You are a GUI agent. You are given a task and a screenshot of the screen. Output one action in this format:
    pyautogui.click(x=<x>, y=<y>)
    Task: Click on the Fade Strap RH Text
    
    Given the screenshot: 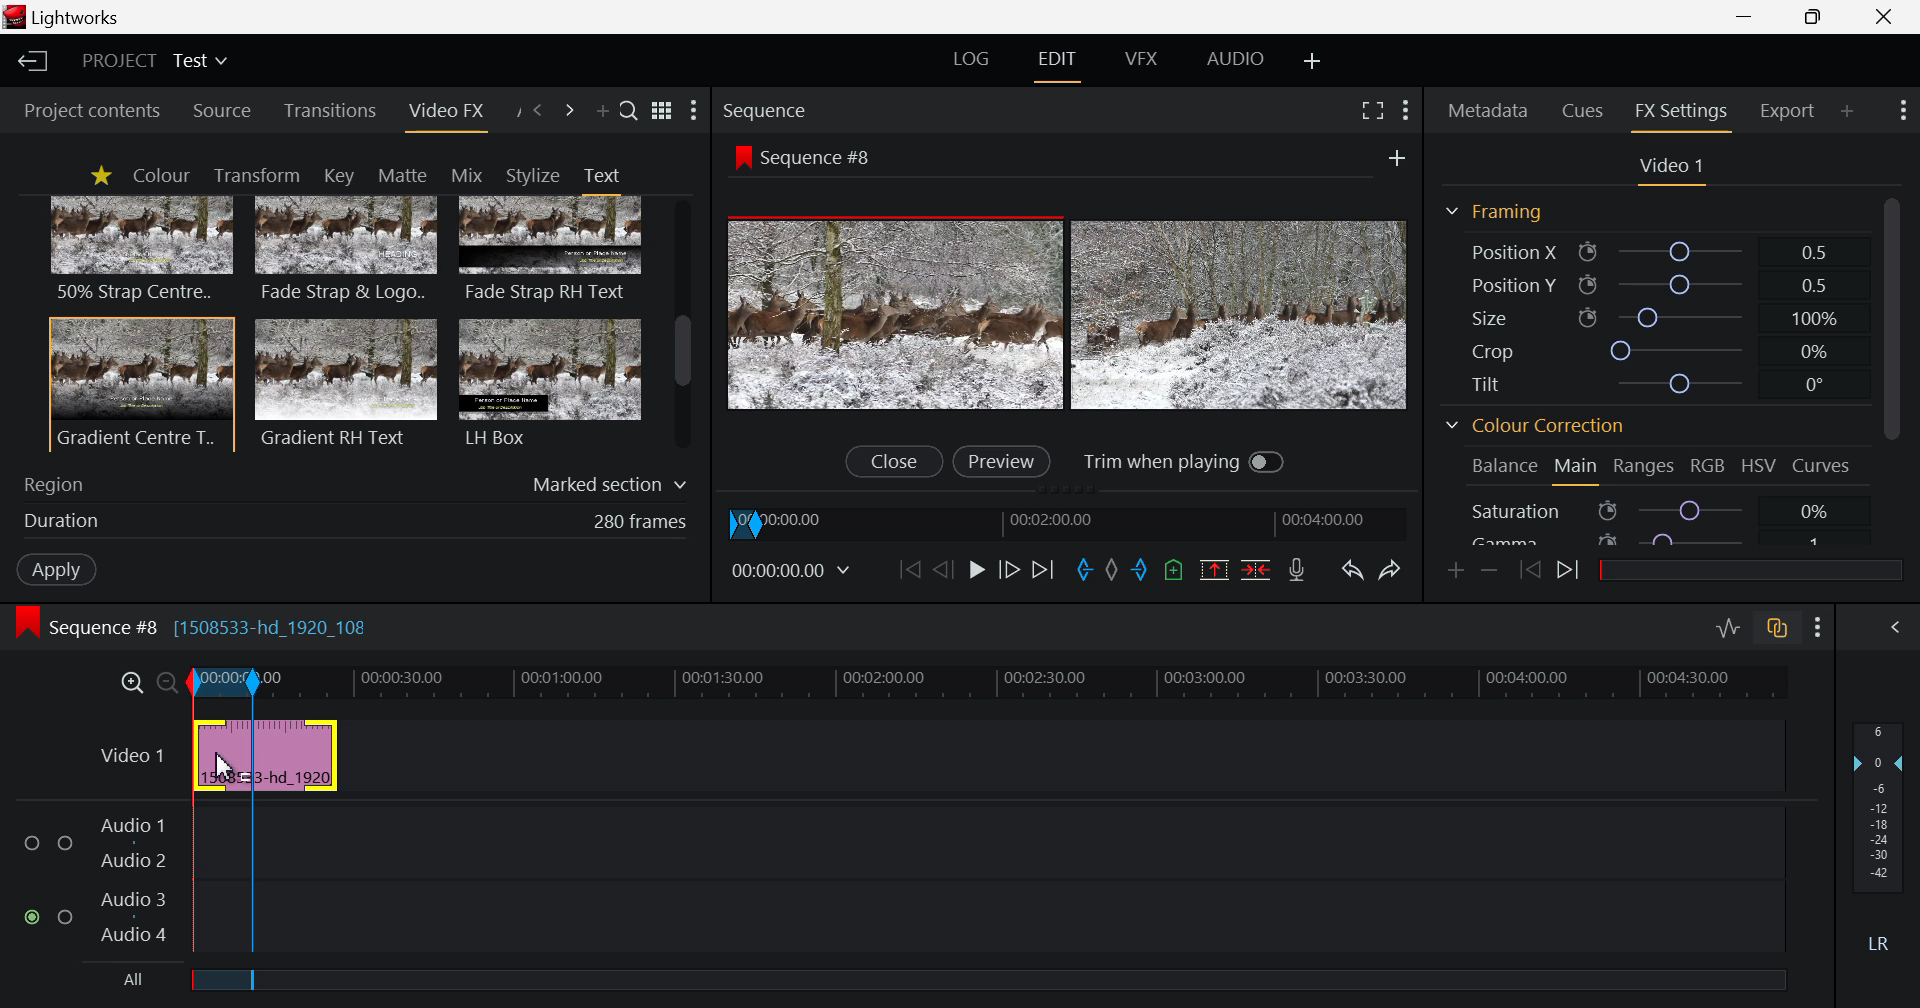 What is the action you would take?
    pyautogui.click(x=552, y=250)
    